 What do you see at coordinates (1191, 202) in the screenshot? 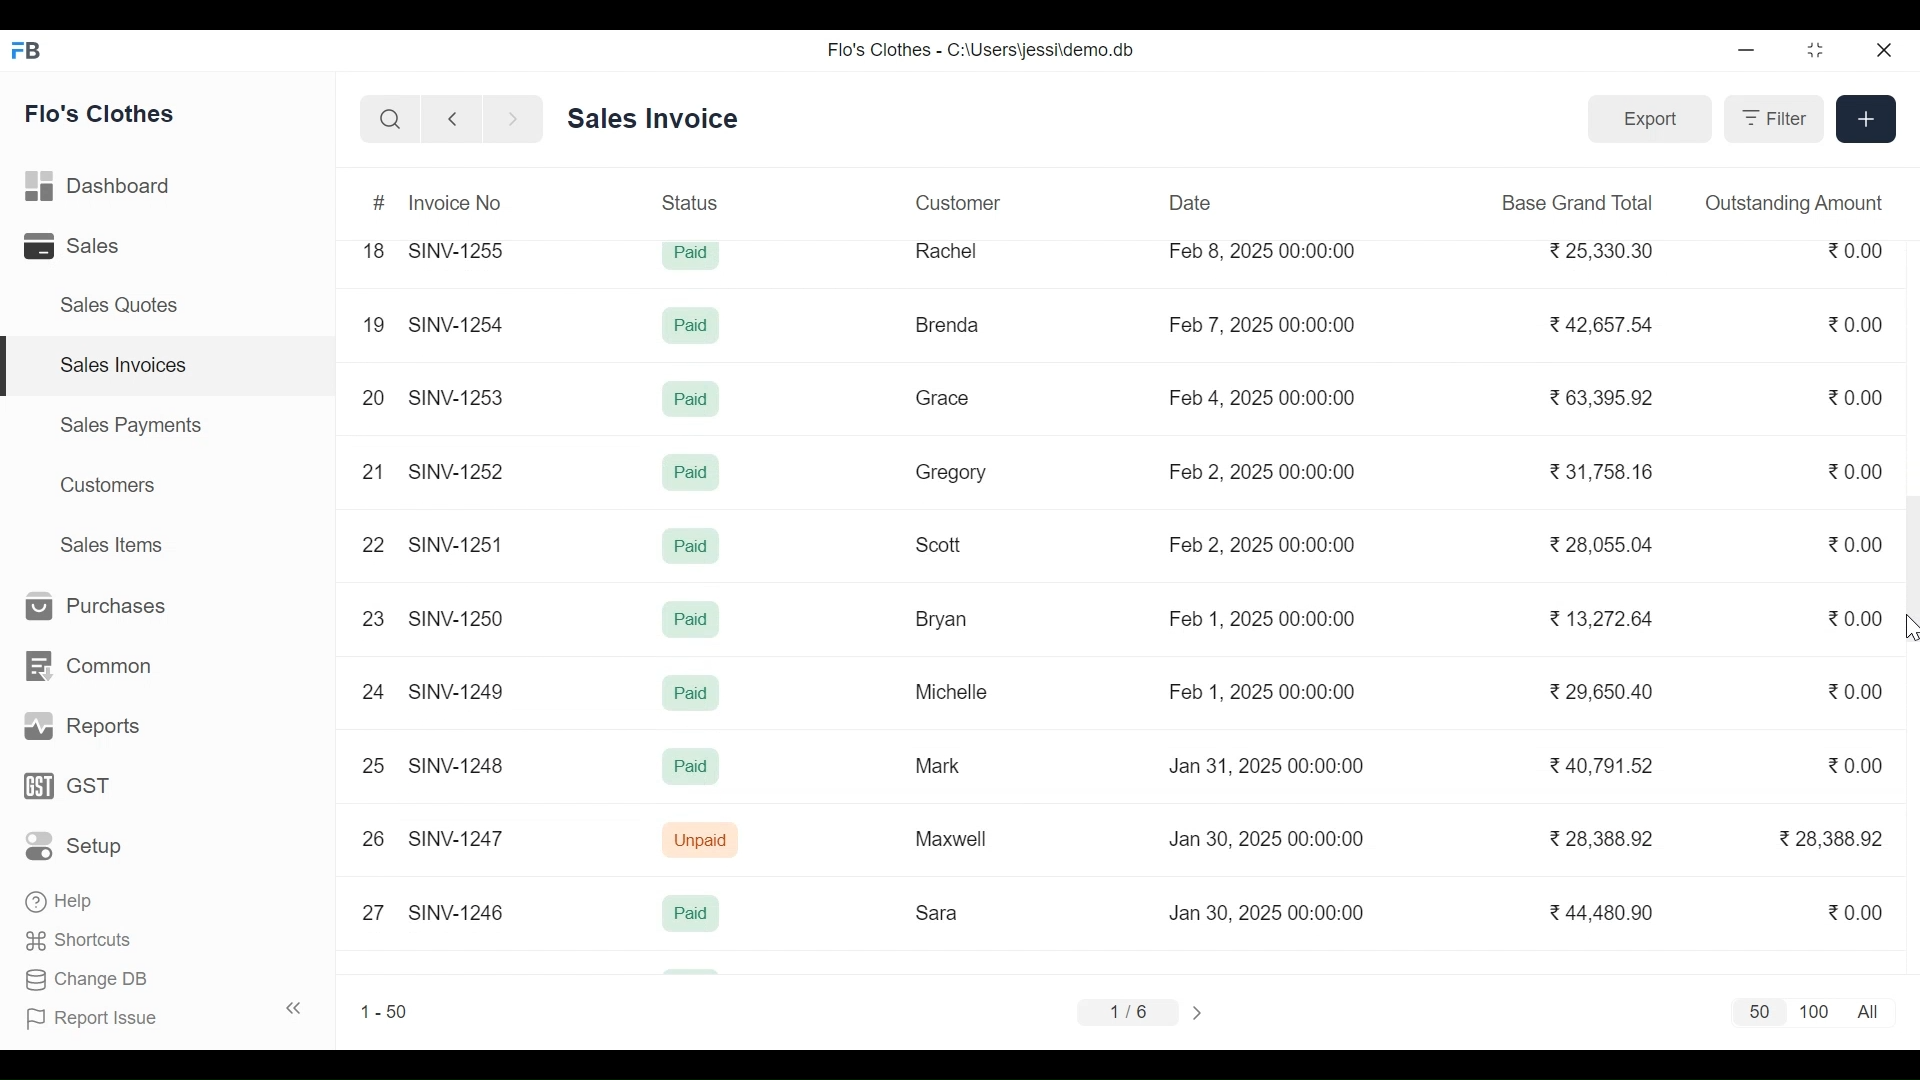
I see `Date` at bounding box center [1191, 202].